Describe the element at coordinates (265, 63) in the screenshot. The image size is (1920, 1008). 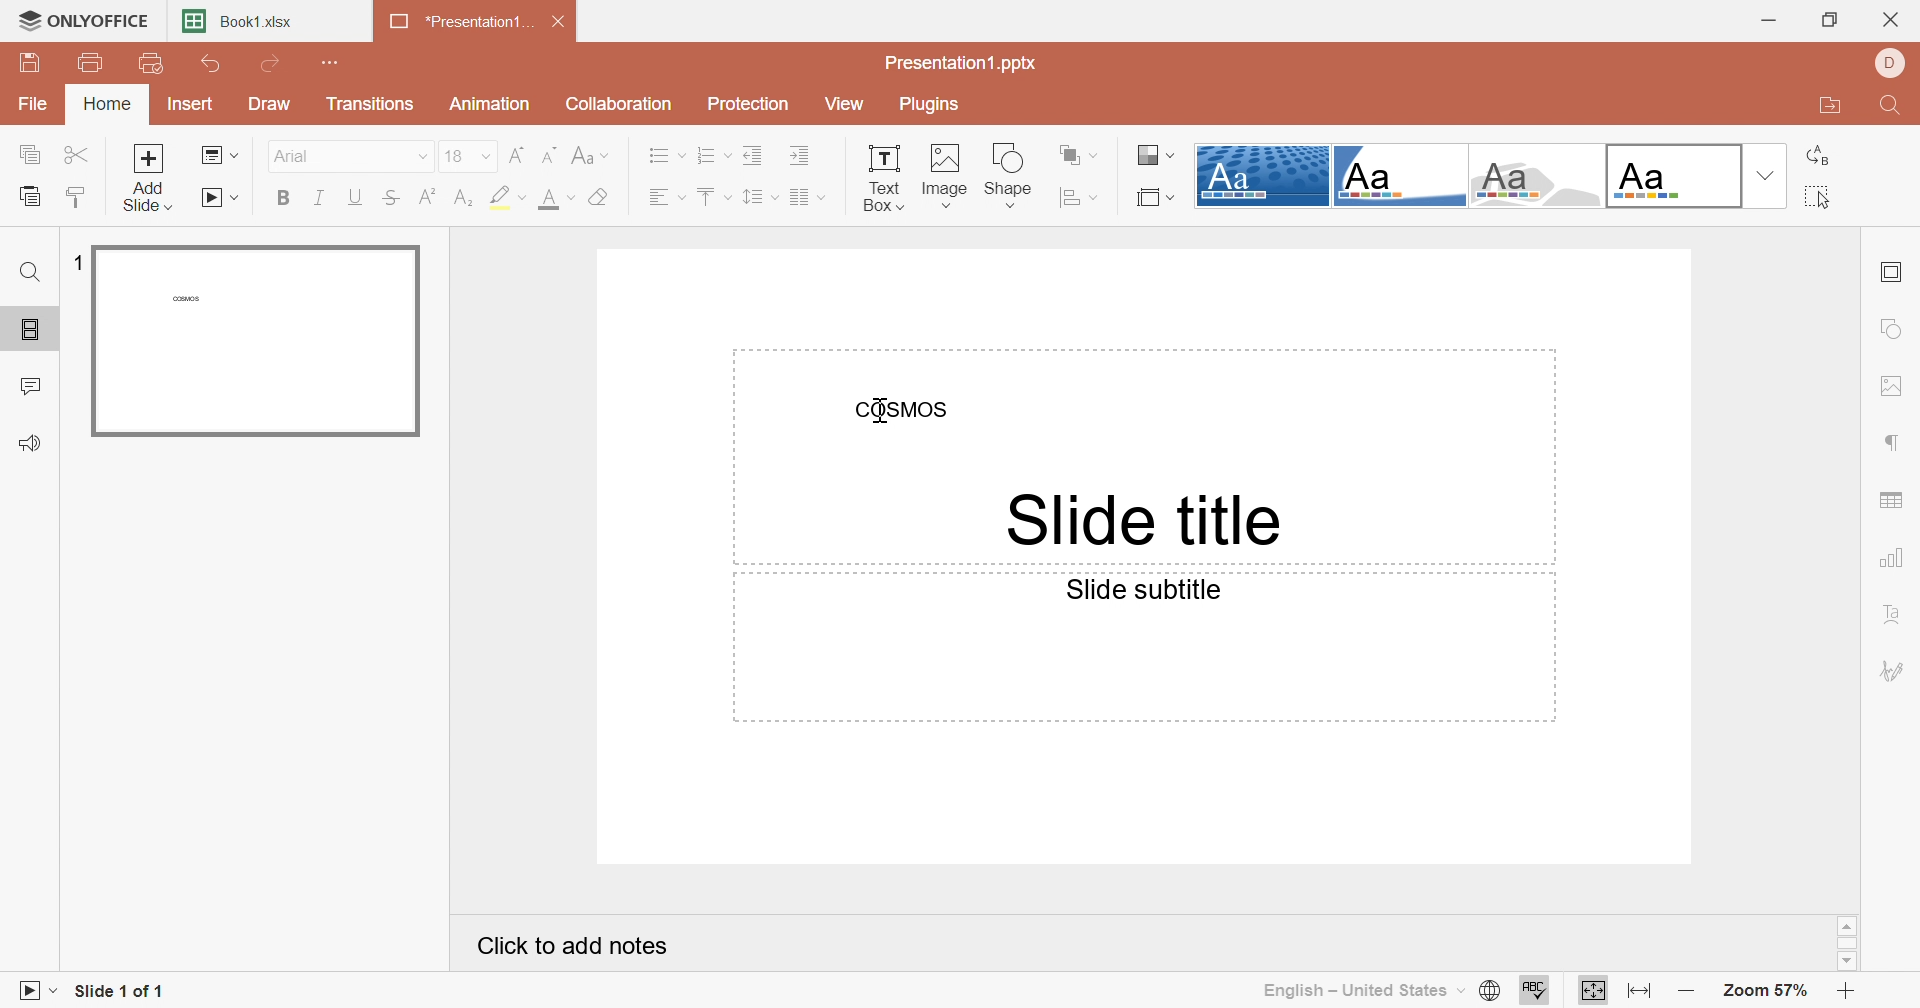
I see `Redo` at that location.